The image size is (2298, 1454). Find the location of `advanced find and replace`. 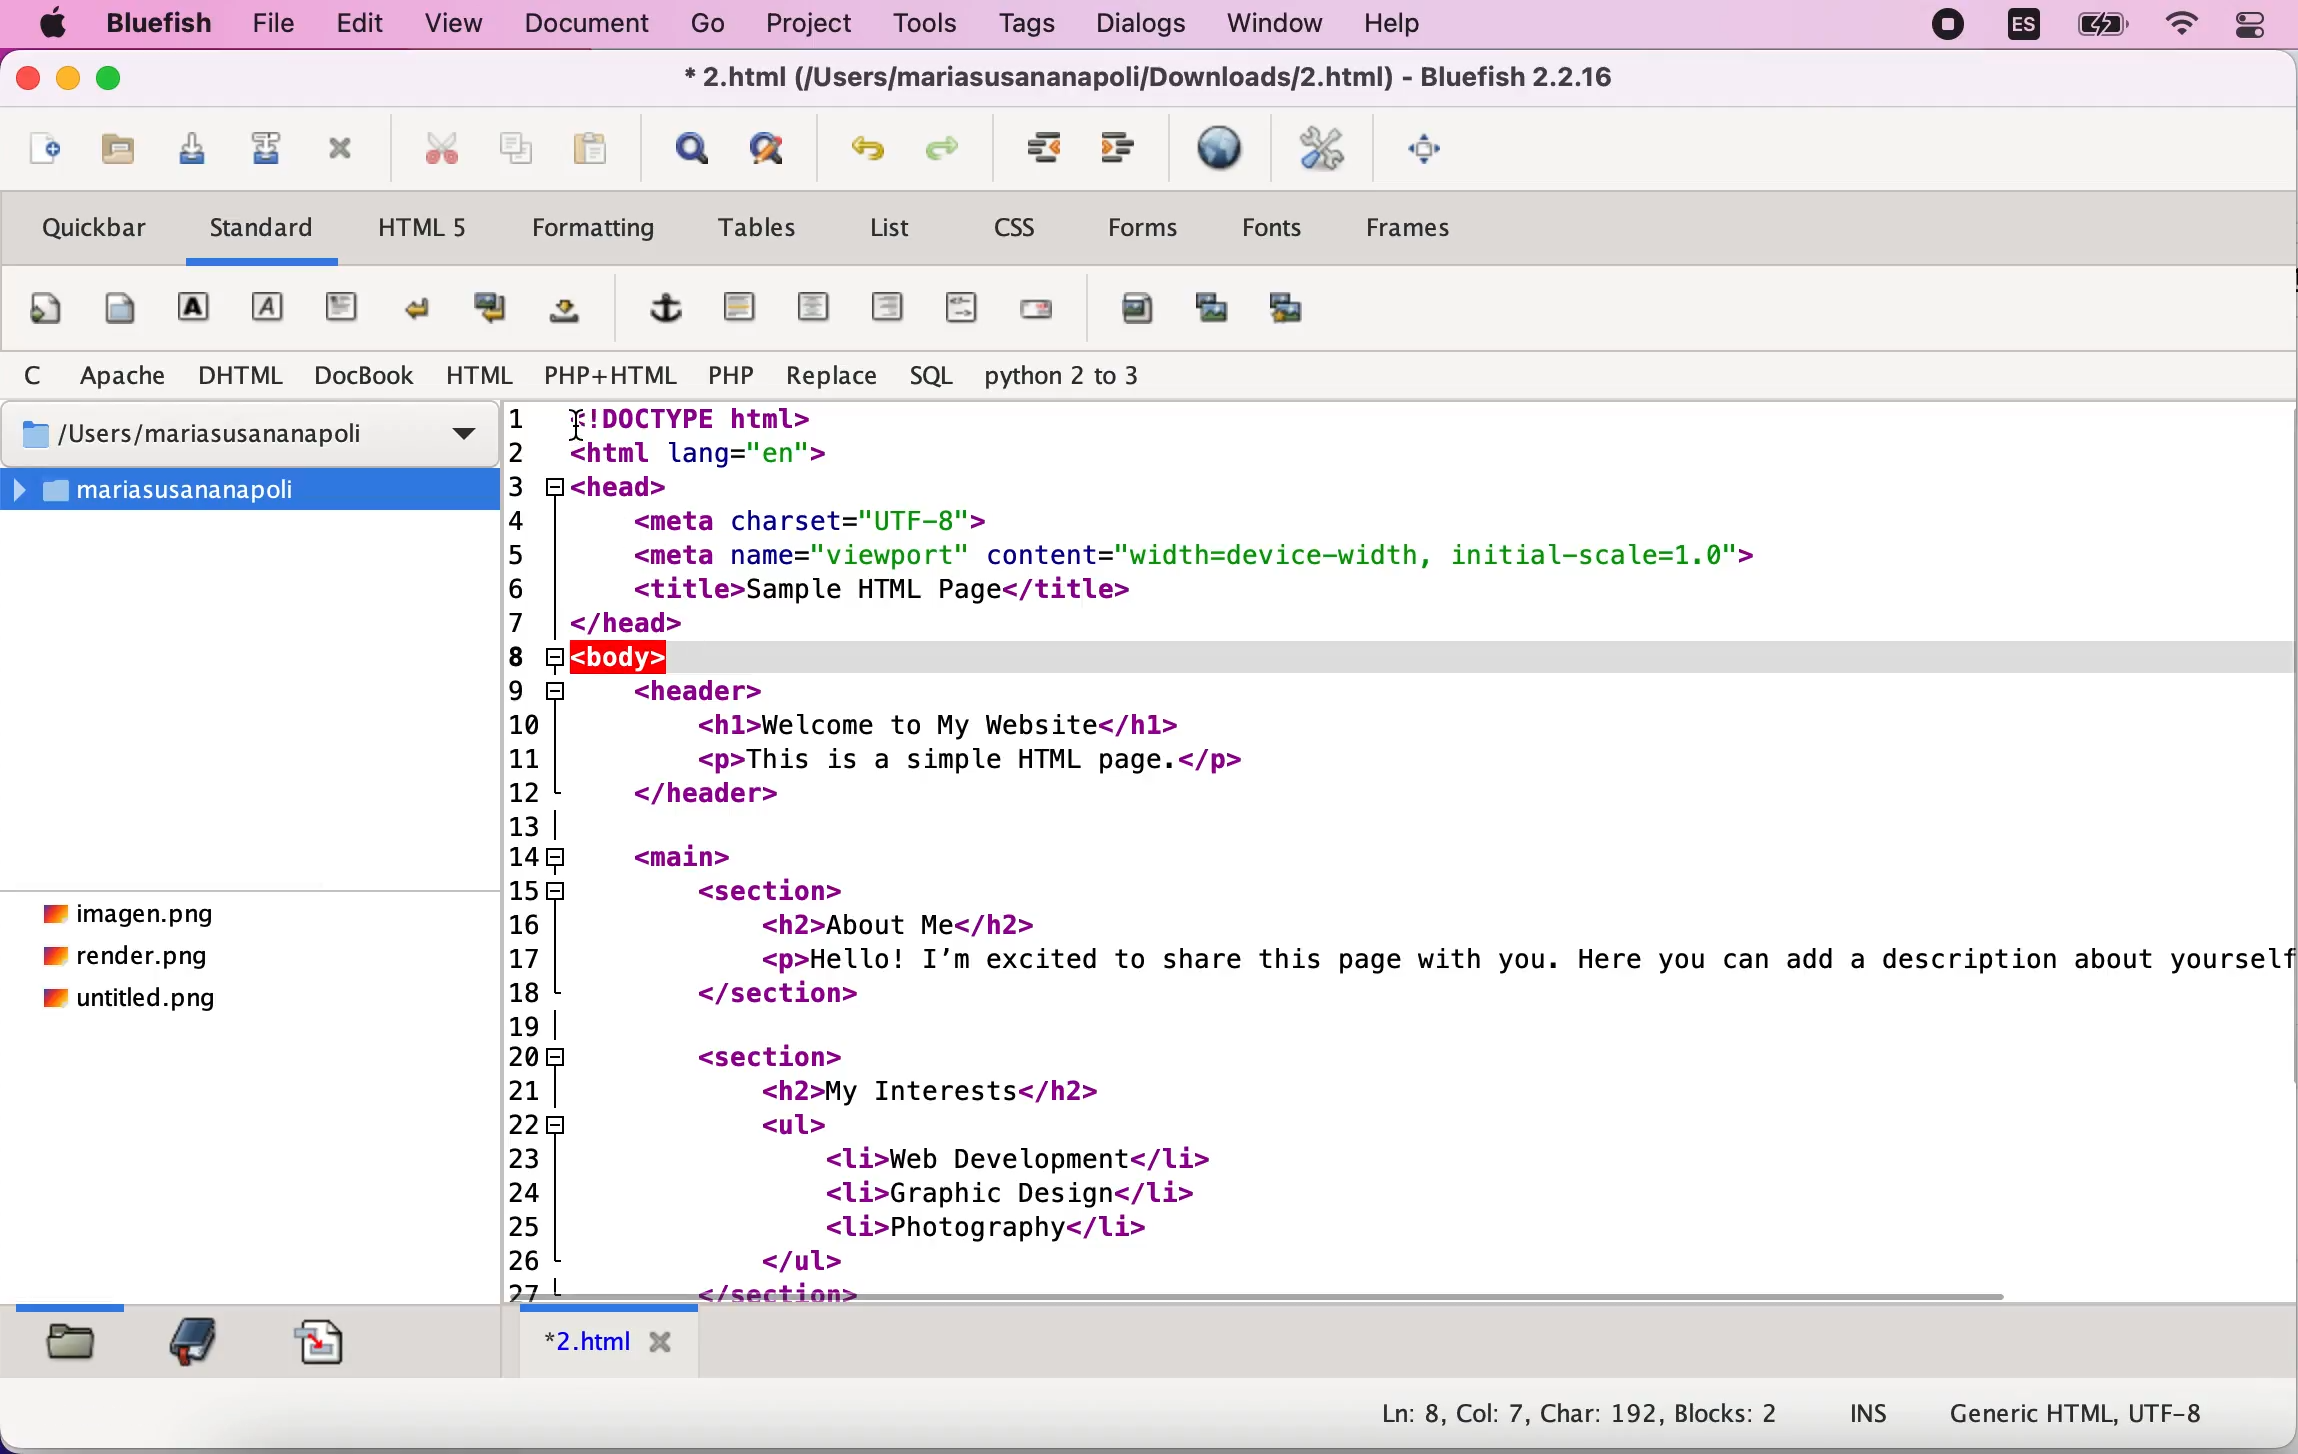

advanced find and replace is located at coordinates (775, 151).